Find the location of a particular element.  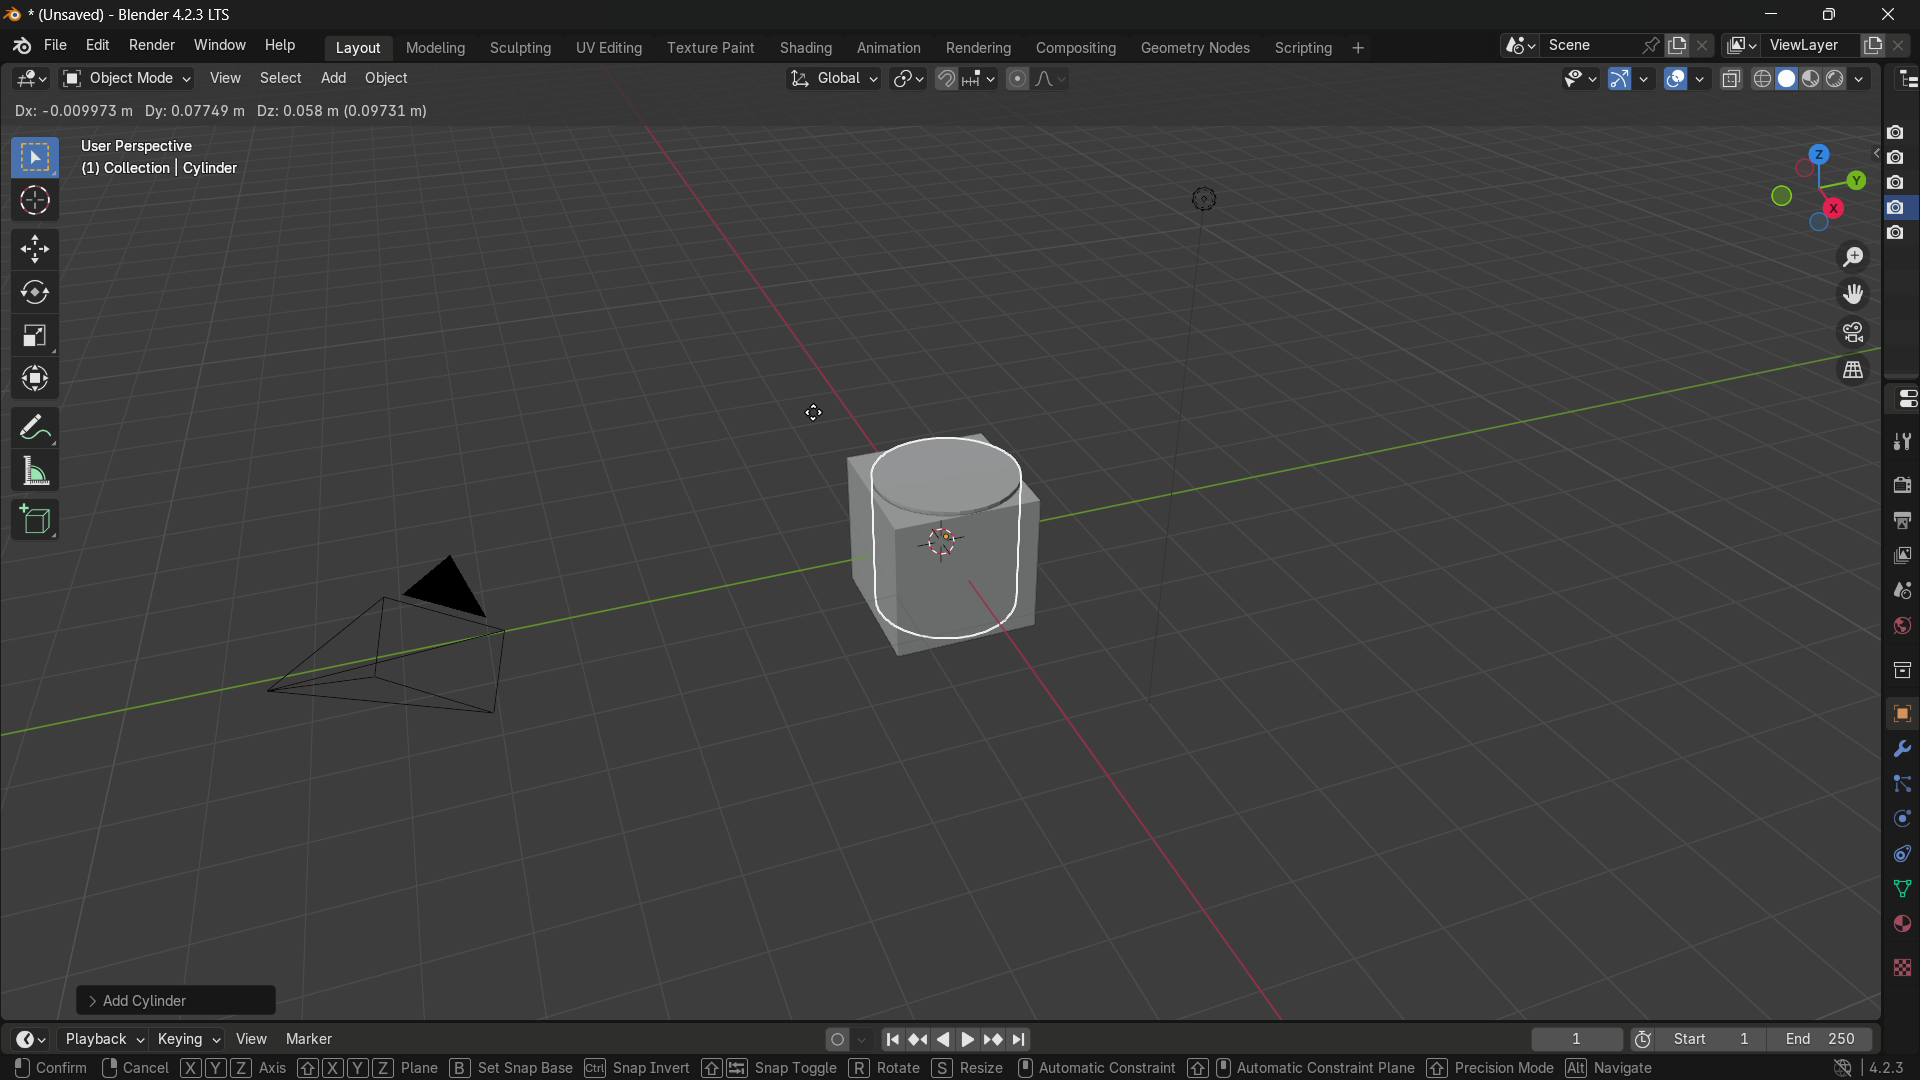

move to the beginning is located at coordinates (895, 1041).